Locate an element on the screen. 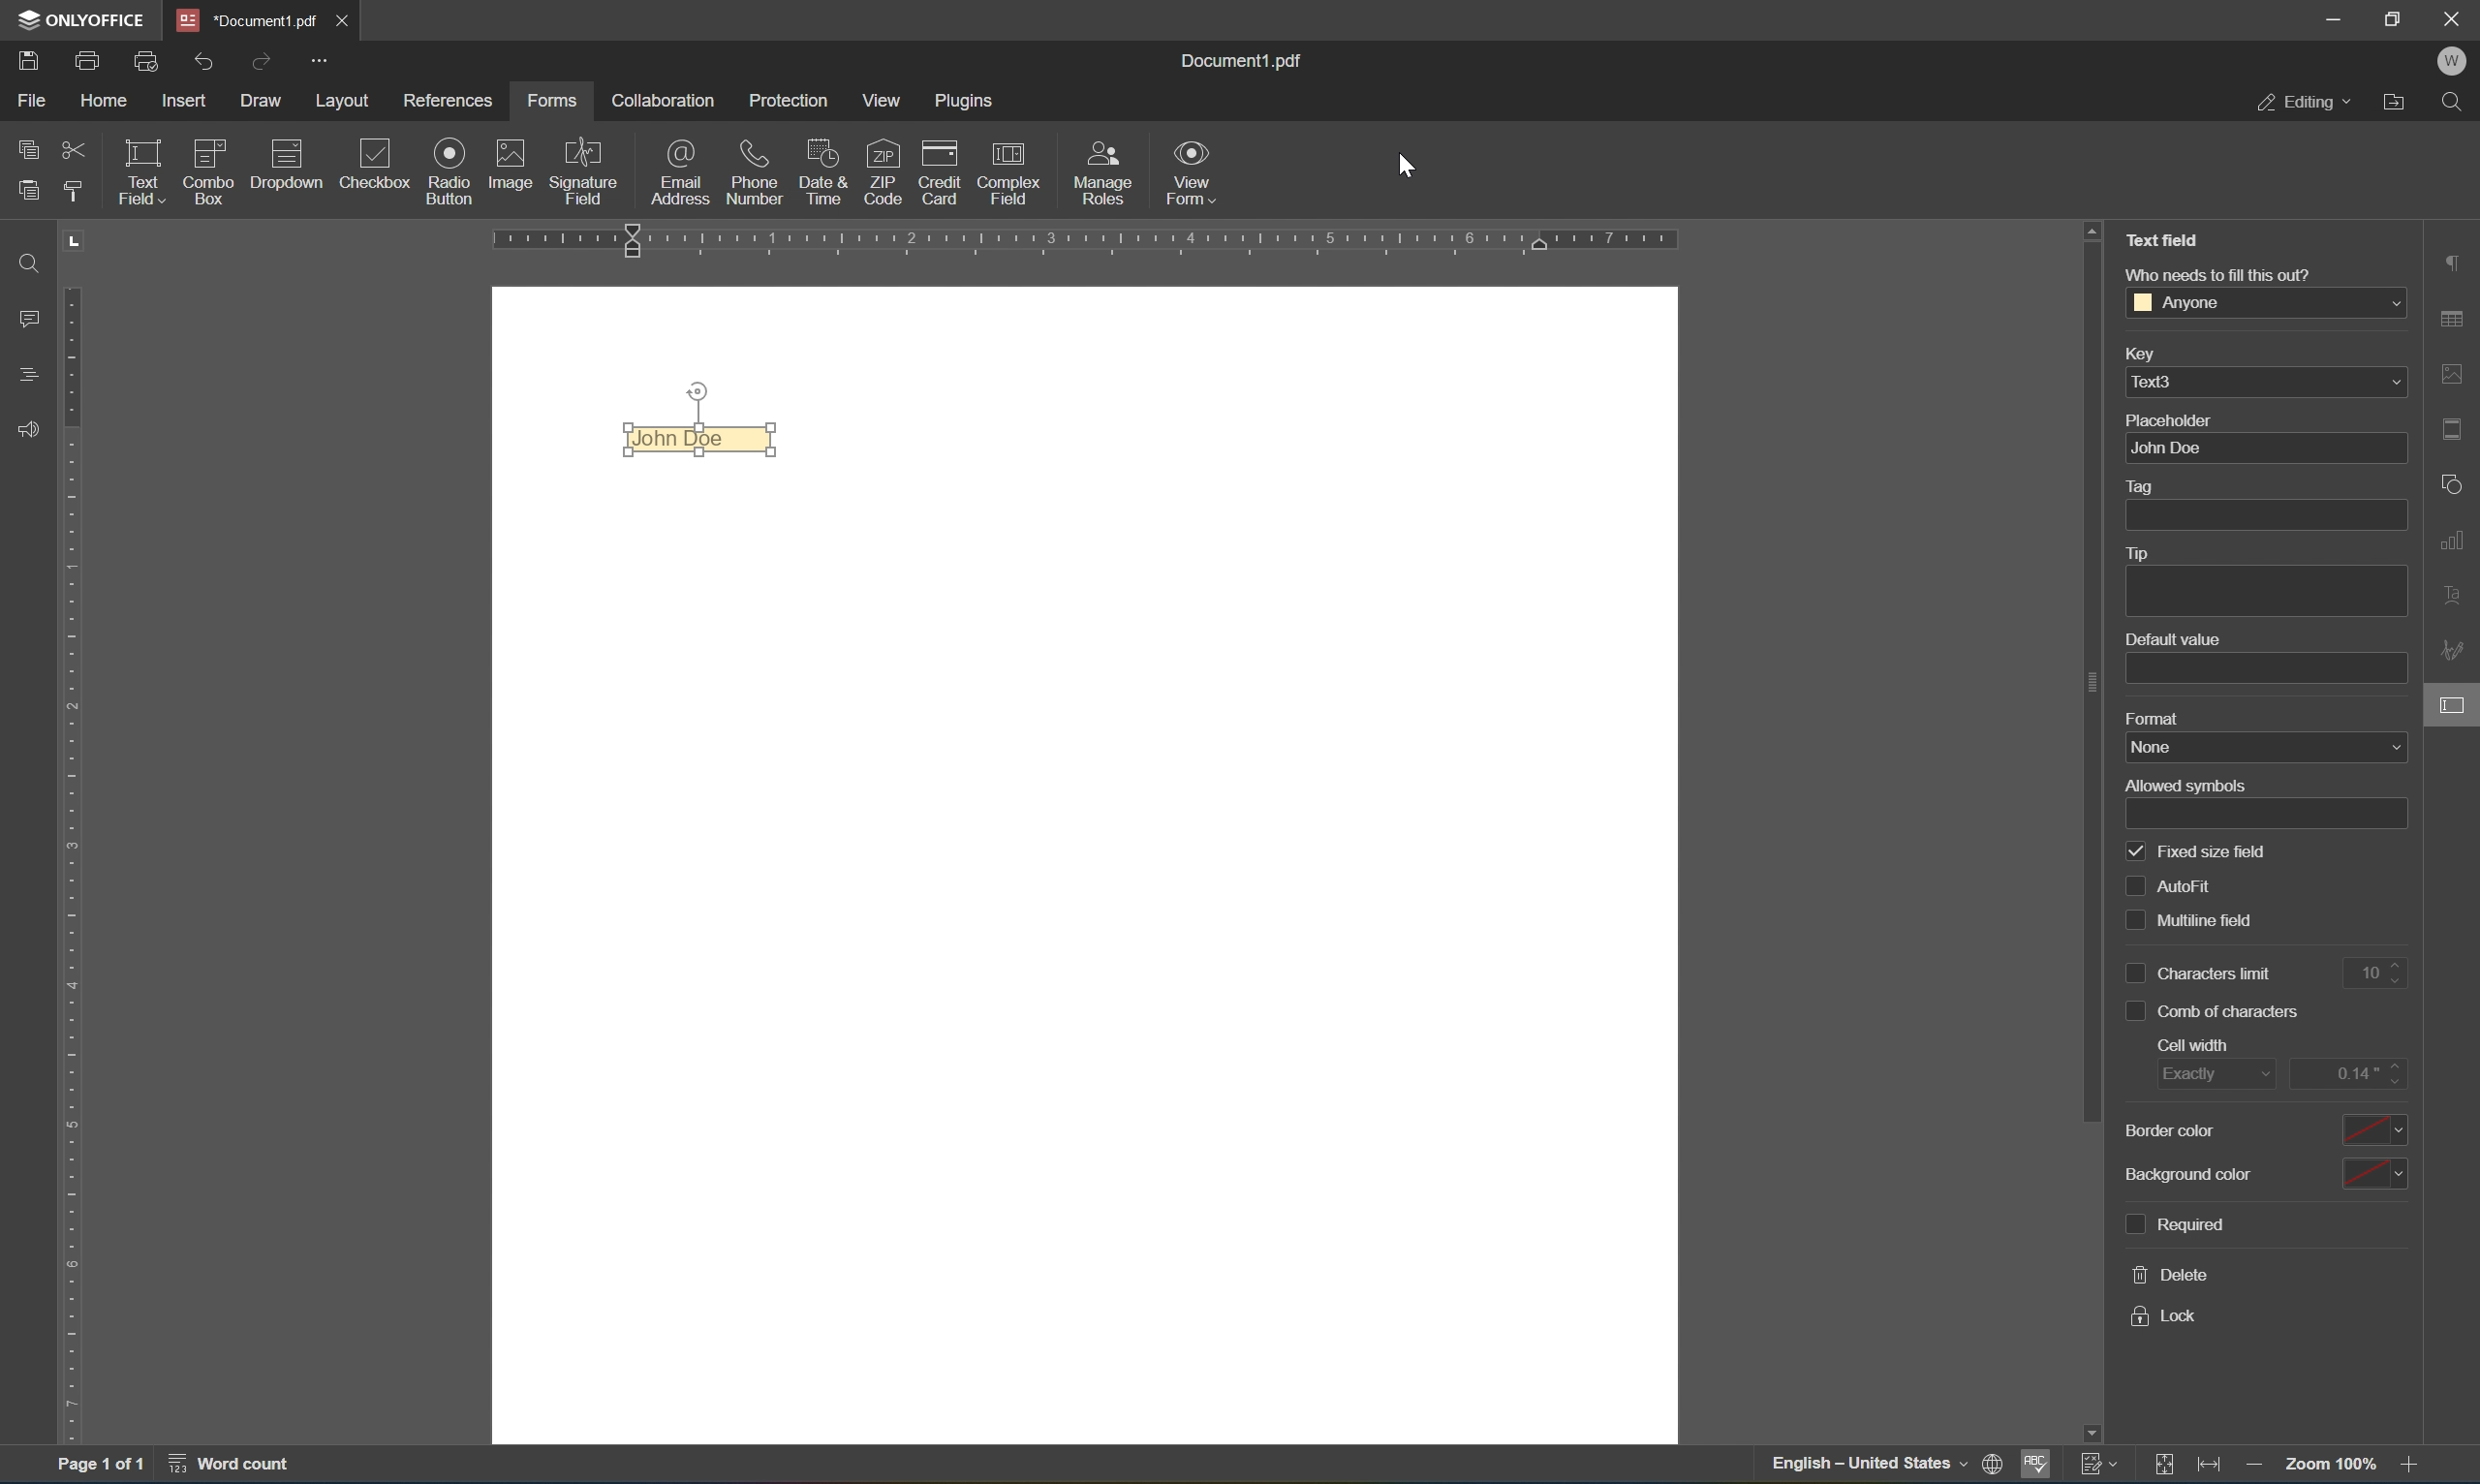  form settings is located at coordinates (2458, 702).